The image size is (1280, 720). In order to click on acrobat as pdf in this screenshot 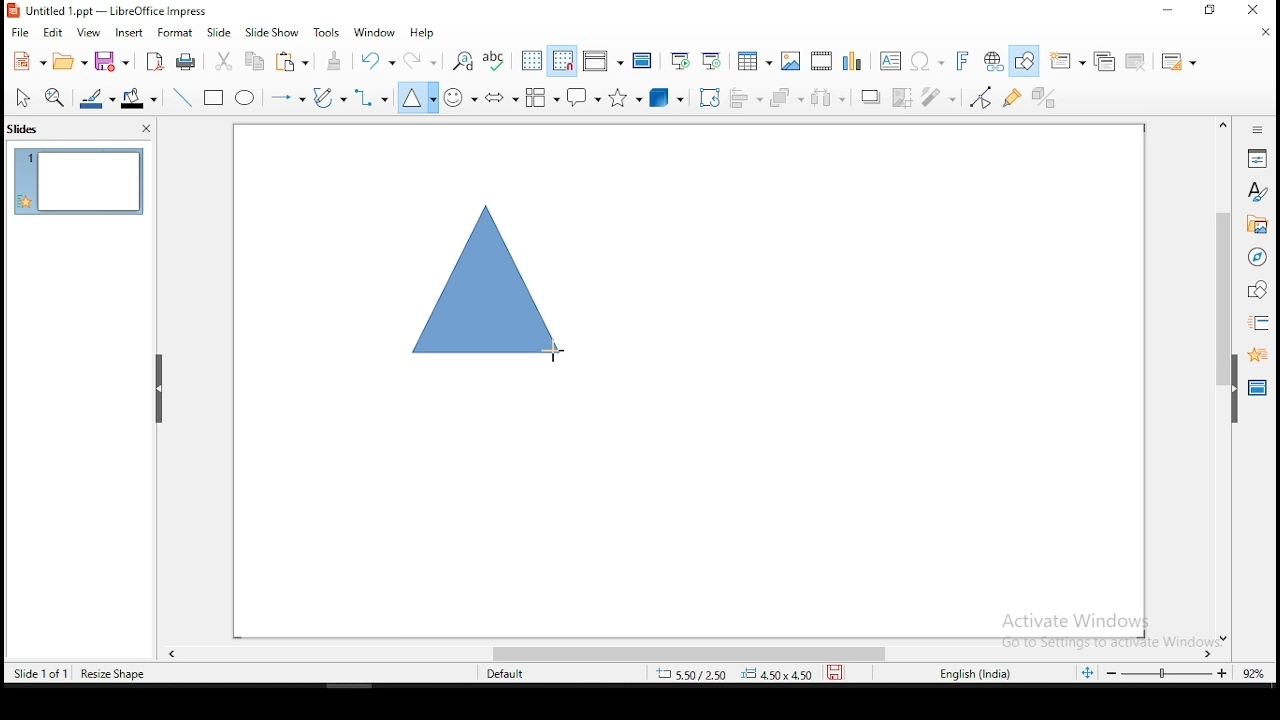, I will do `click(155, 62)`.